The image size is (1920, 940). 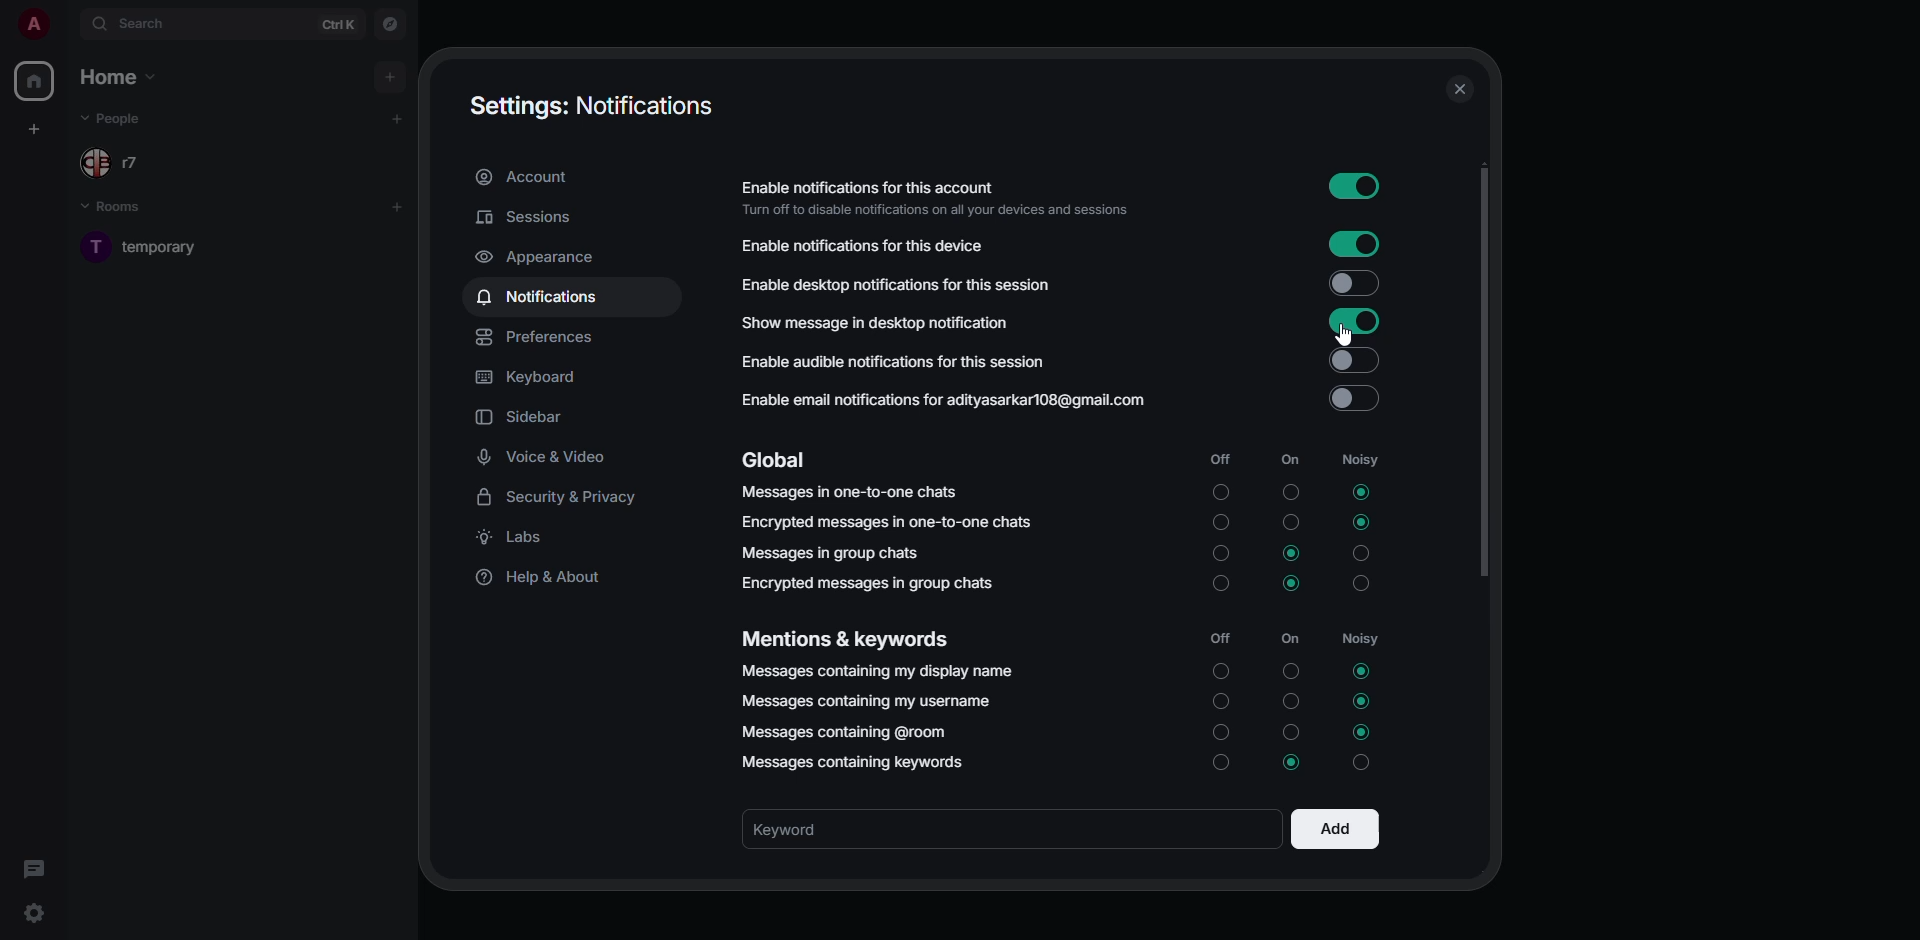 I want to click on people, so click(x=112, y=162).